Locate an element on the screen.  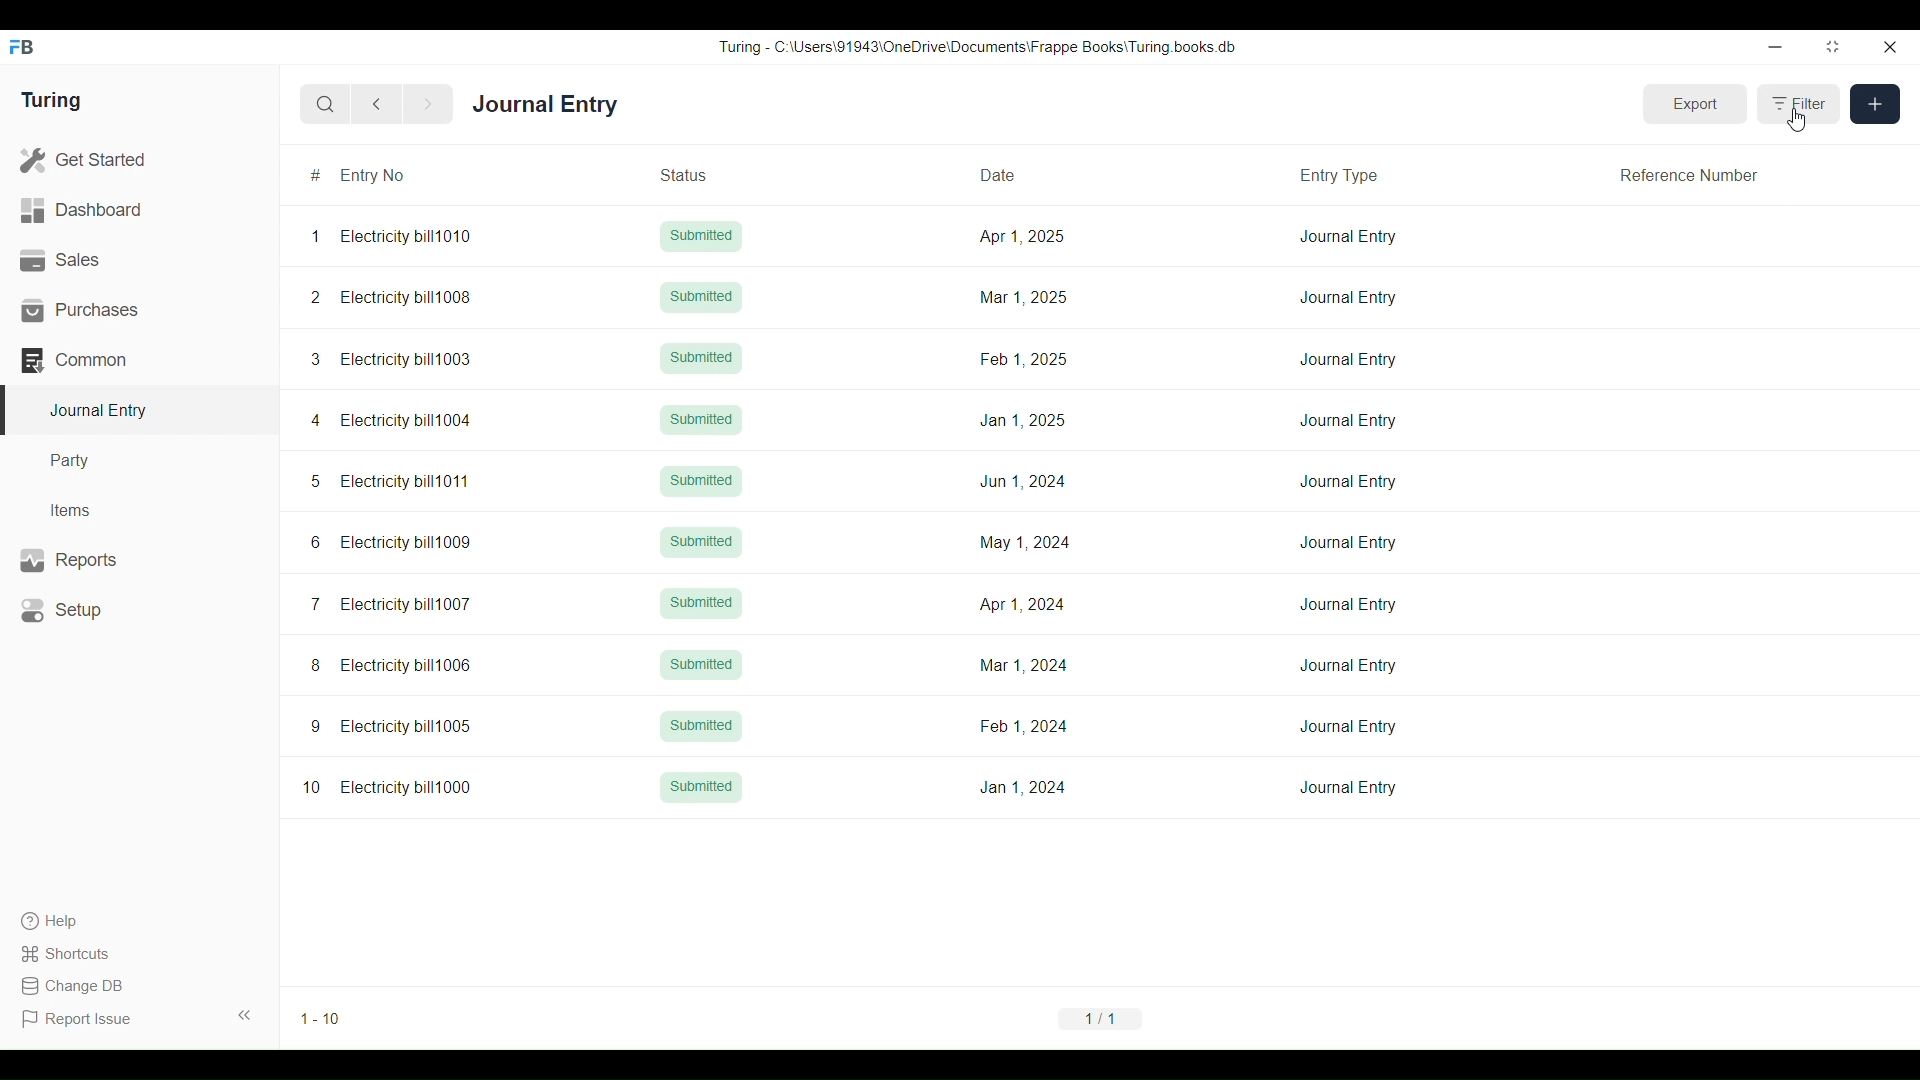
Party is located at coordinates (139, 461).